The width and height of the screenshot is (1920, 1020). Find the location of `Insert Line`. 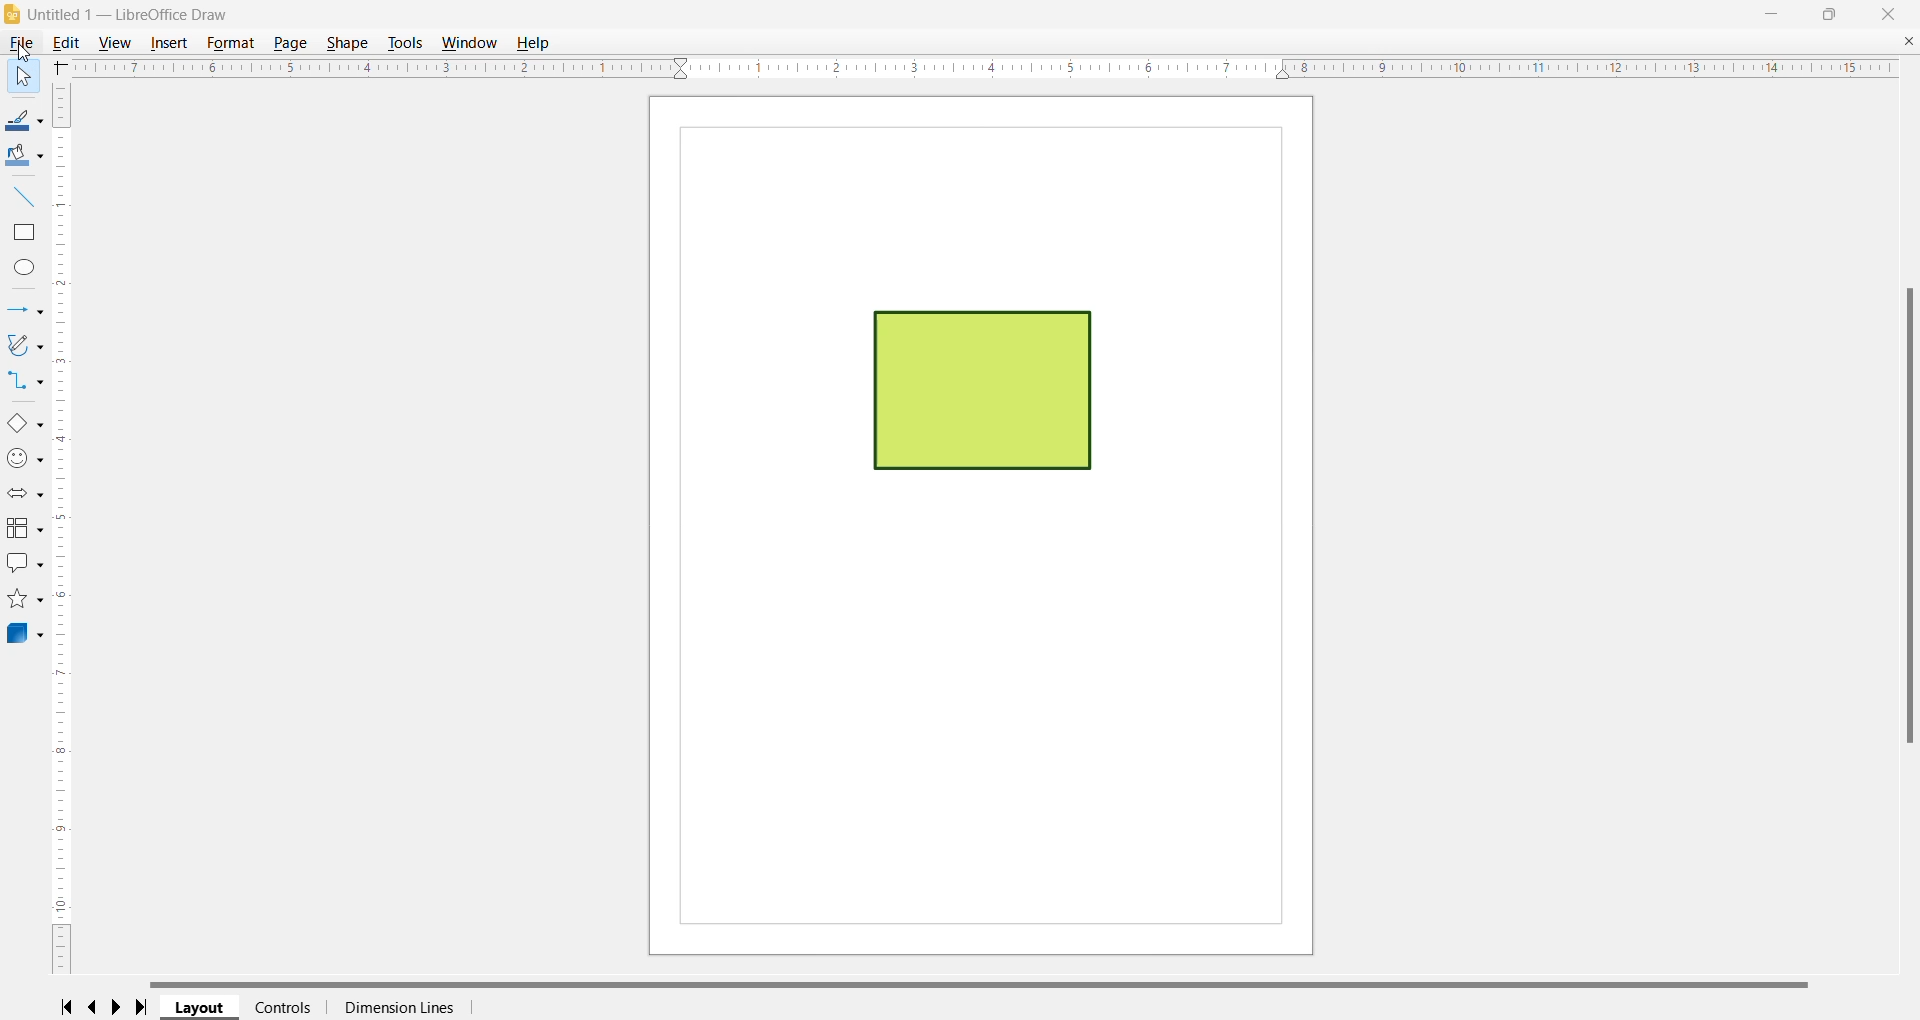

Insert Line is located at coordinates (25, 197).